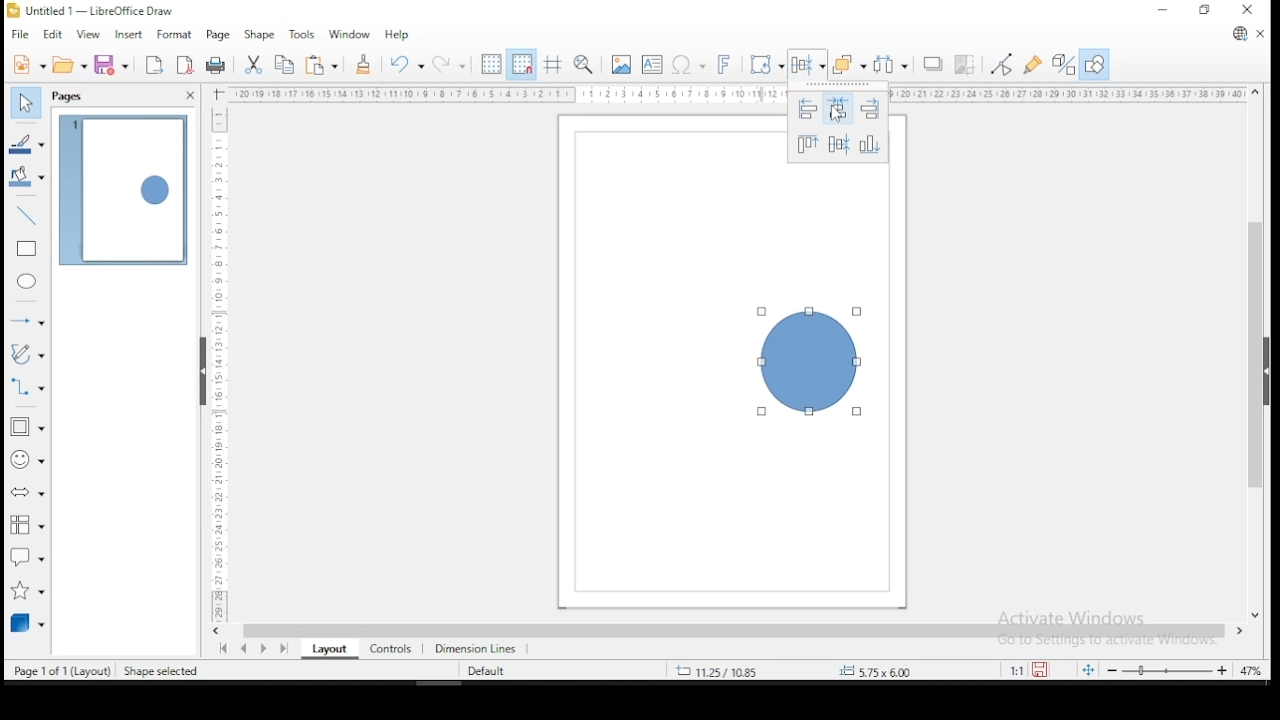 Image resolution: width=1280 pixels, height=720 pixels. What do you see at coordinates (221, 649) in the screenshot?
I see `first page` at bounding box center [221, 649].